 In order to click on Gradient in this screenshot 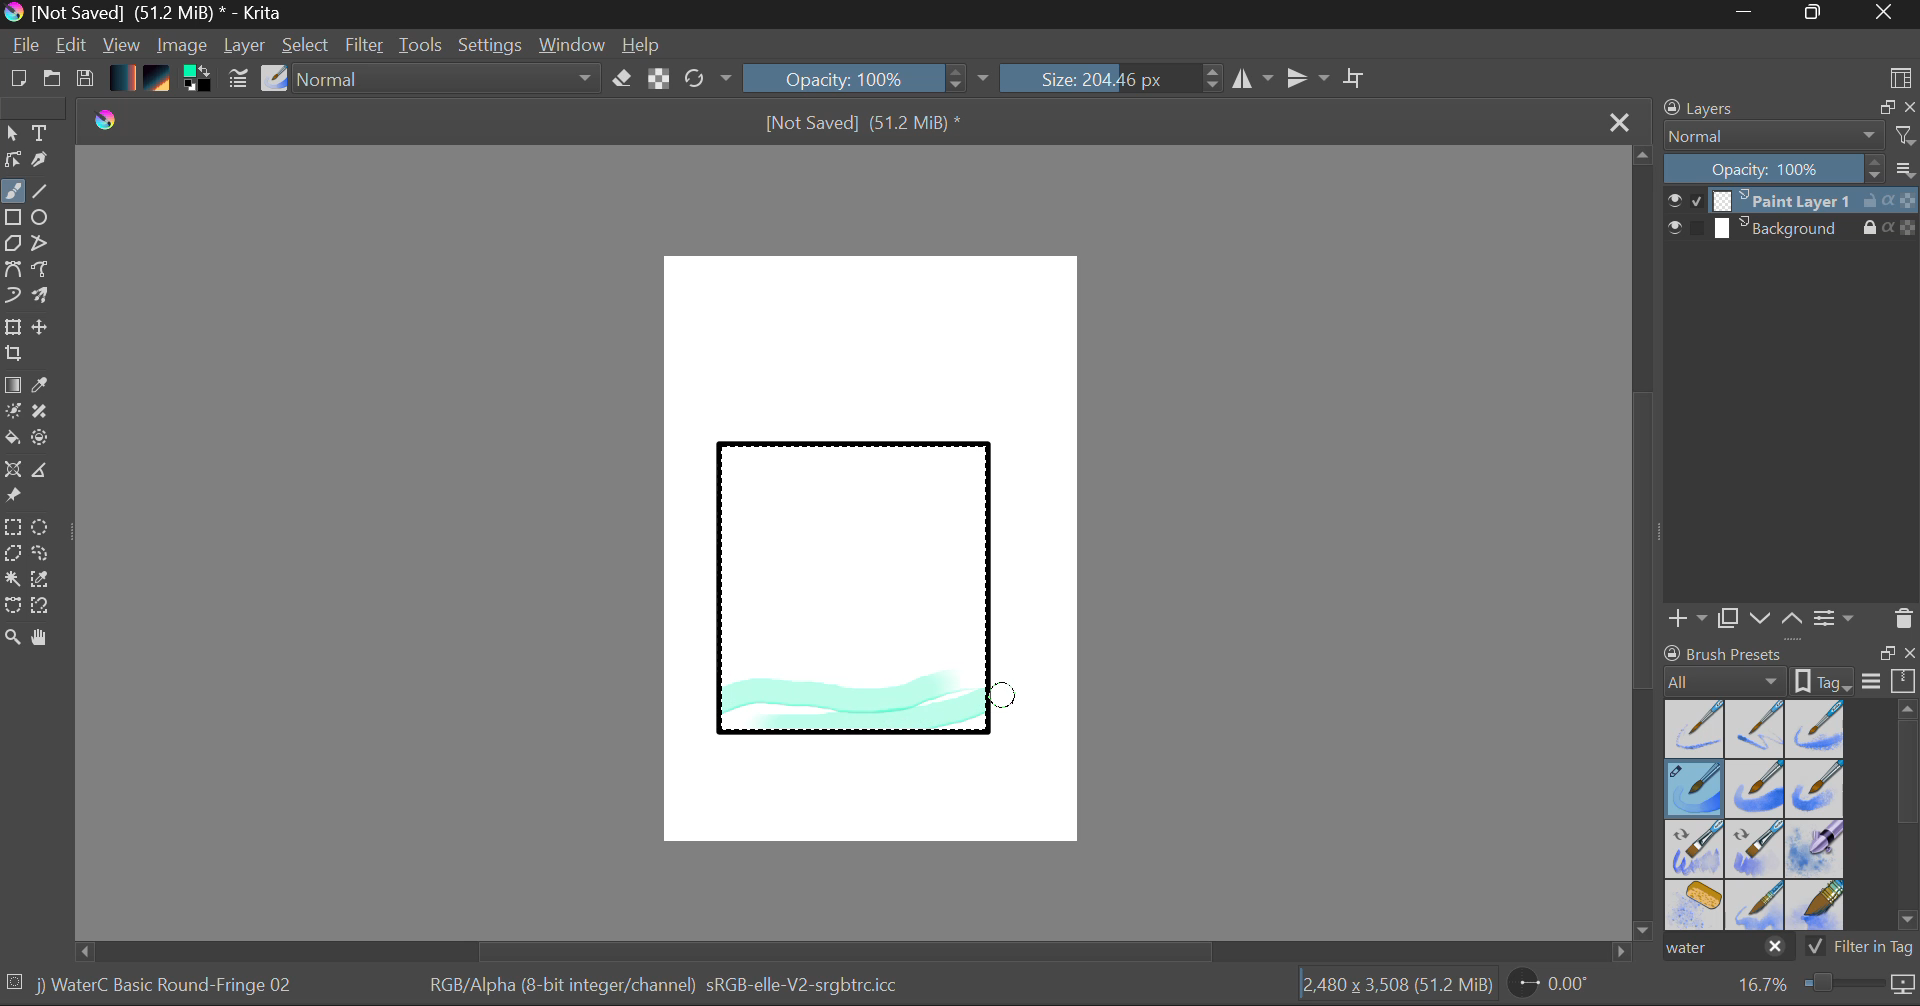, I will do `click(121, 76)`.